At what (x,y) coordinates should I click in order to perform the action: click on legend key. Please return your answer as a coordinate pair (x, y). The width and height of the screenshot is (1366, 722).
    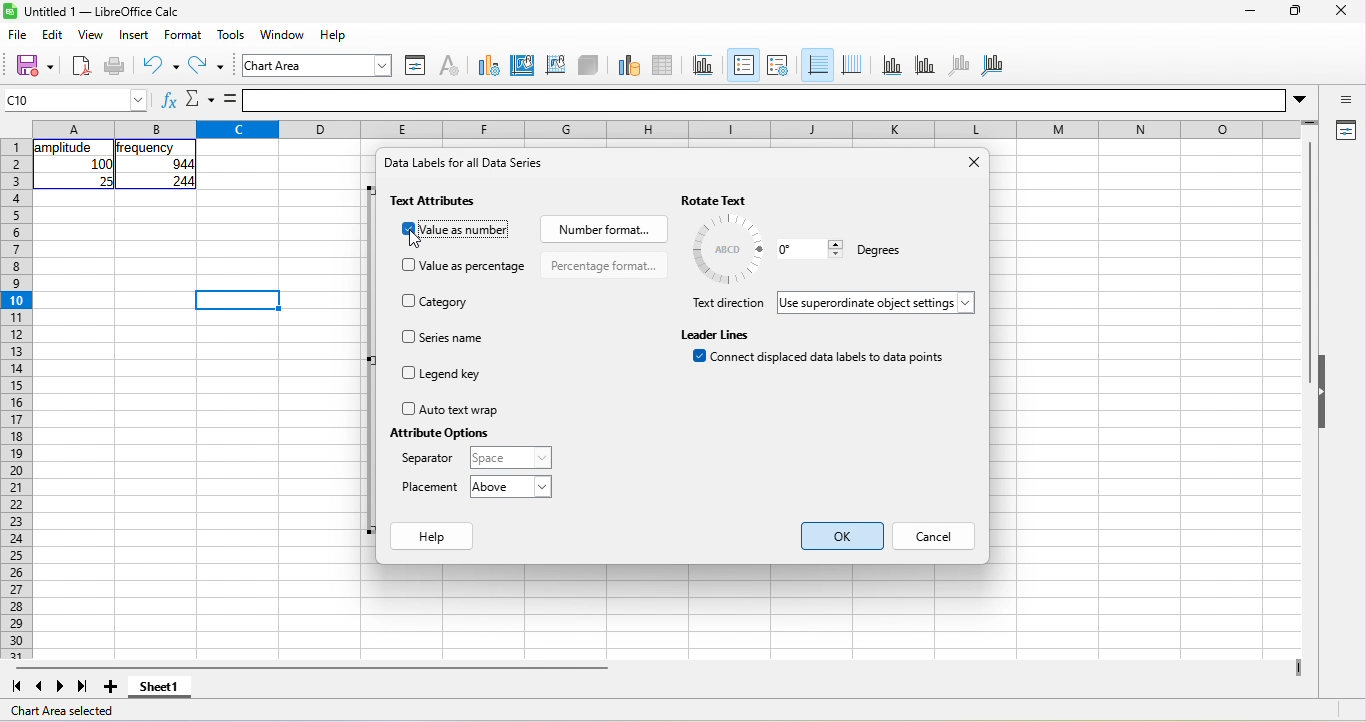
    Looking at the image, I should click on (451, 375).